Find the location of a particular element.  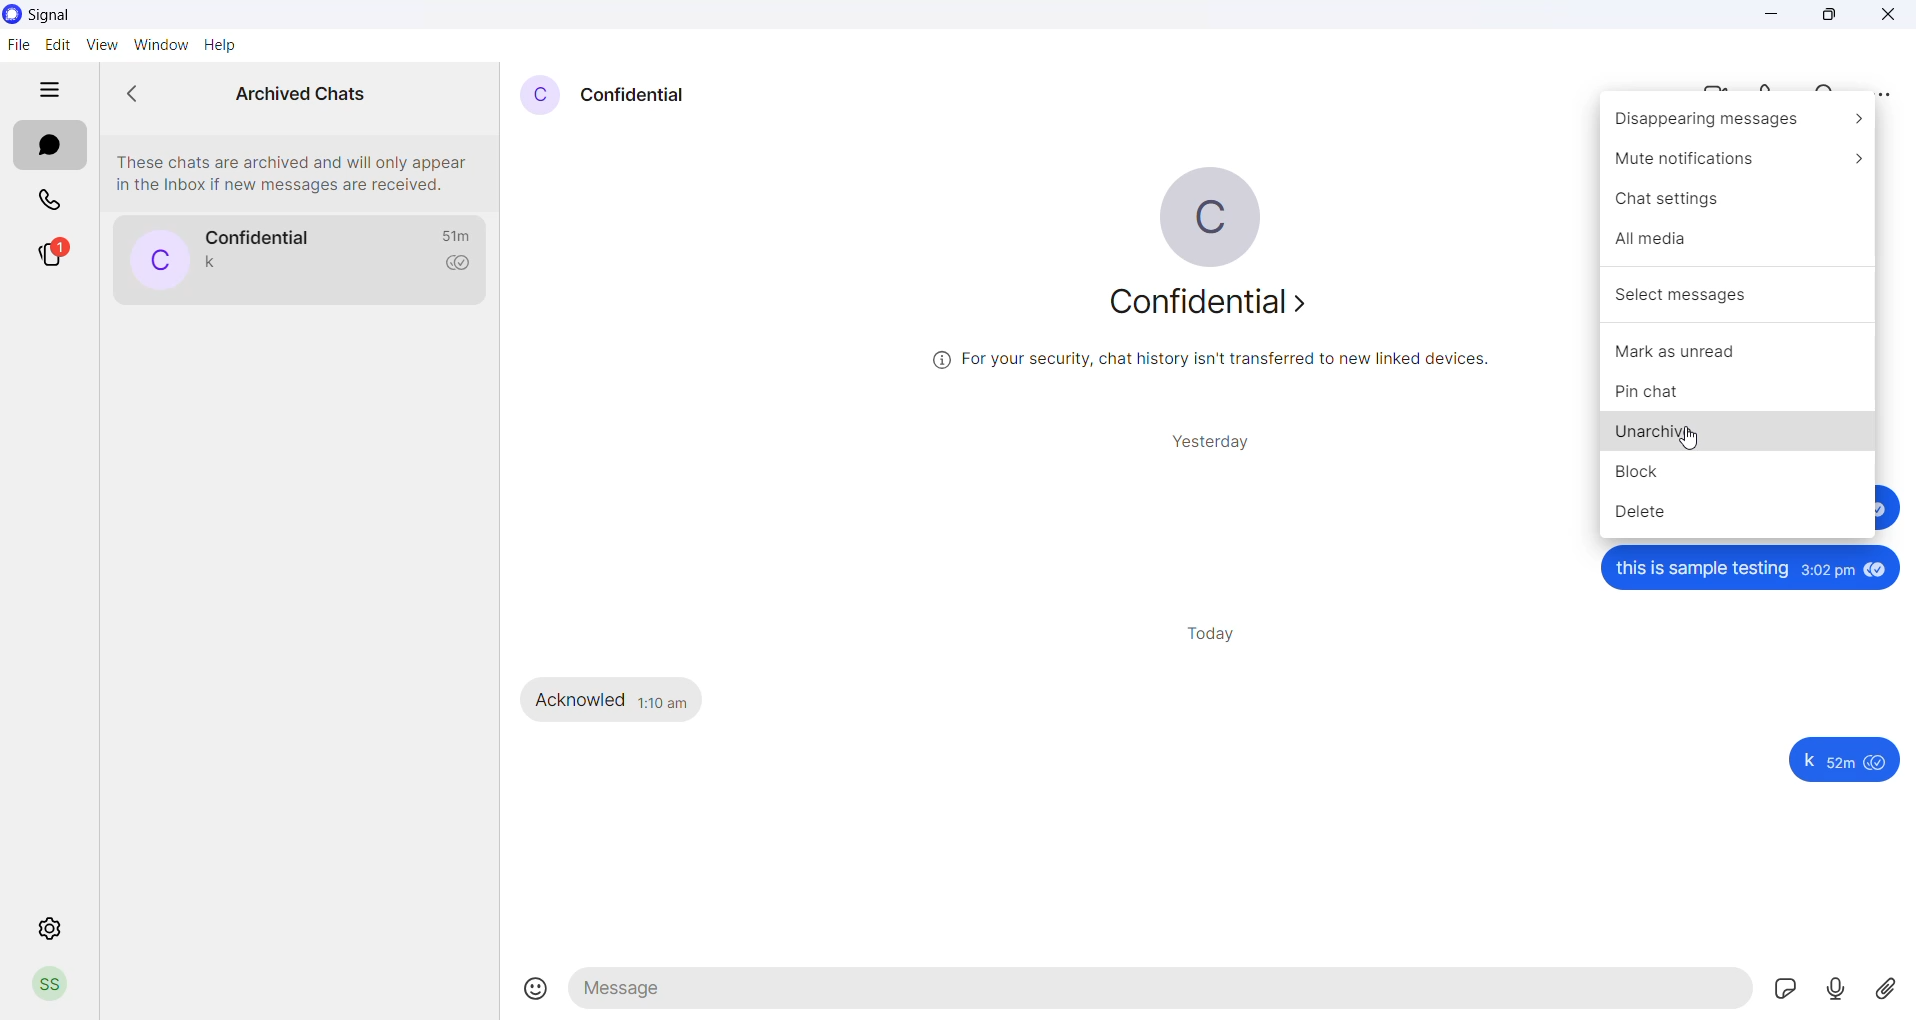

share attachment is located at coordinates (1893, 989).